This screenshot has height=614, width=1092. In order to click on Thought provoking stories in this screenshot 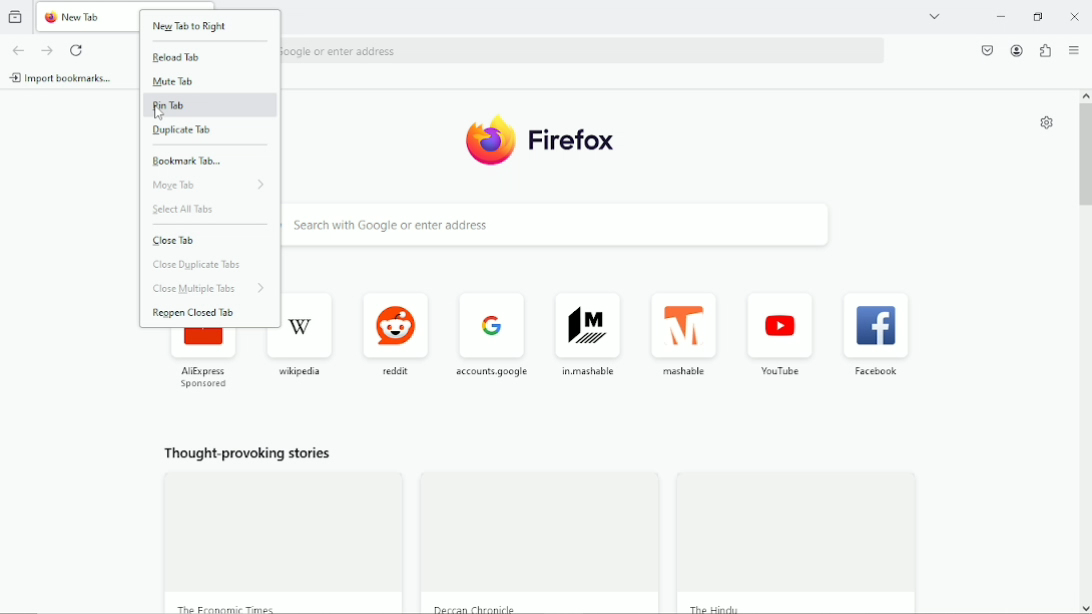, I will do `click(247, 456)`.